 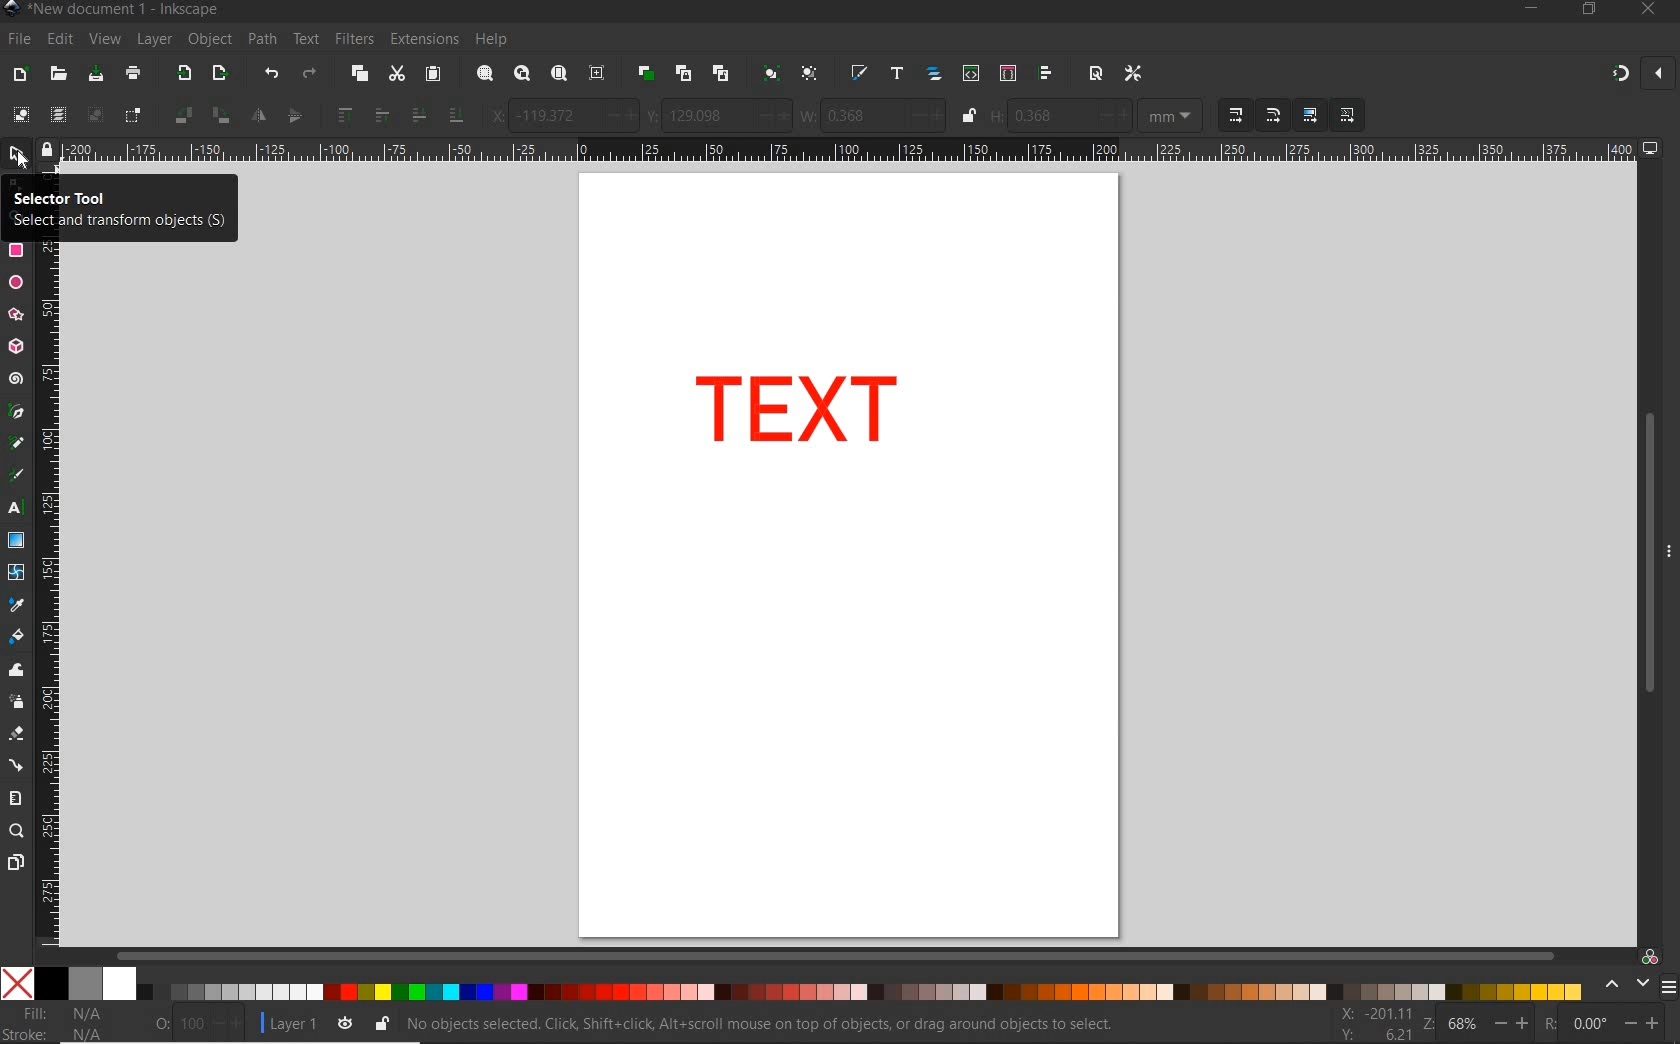 What do you see at coordinates (16, 606) in the screenshot?
I see `DROPPER TOOL` at bounding box center [16, 606].